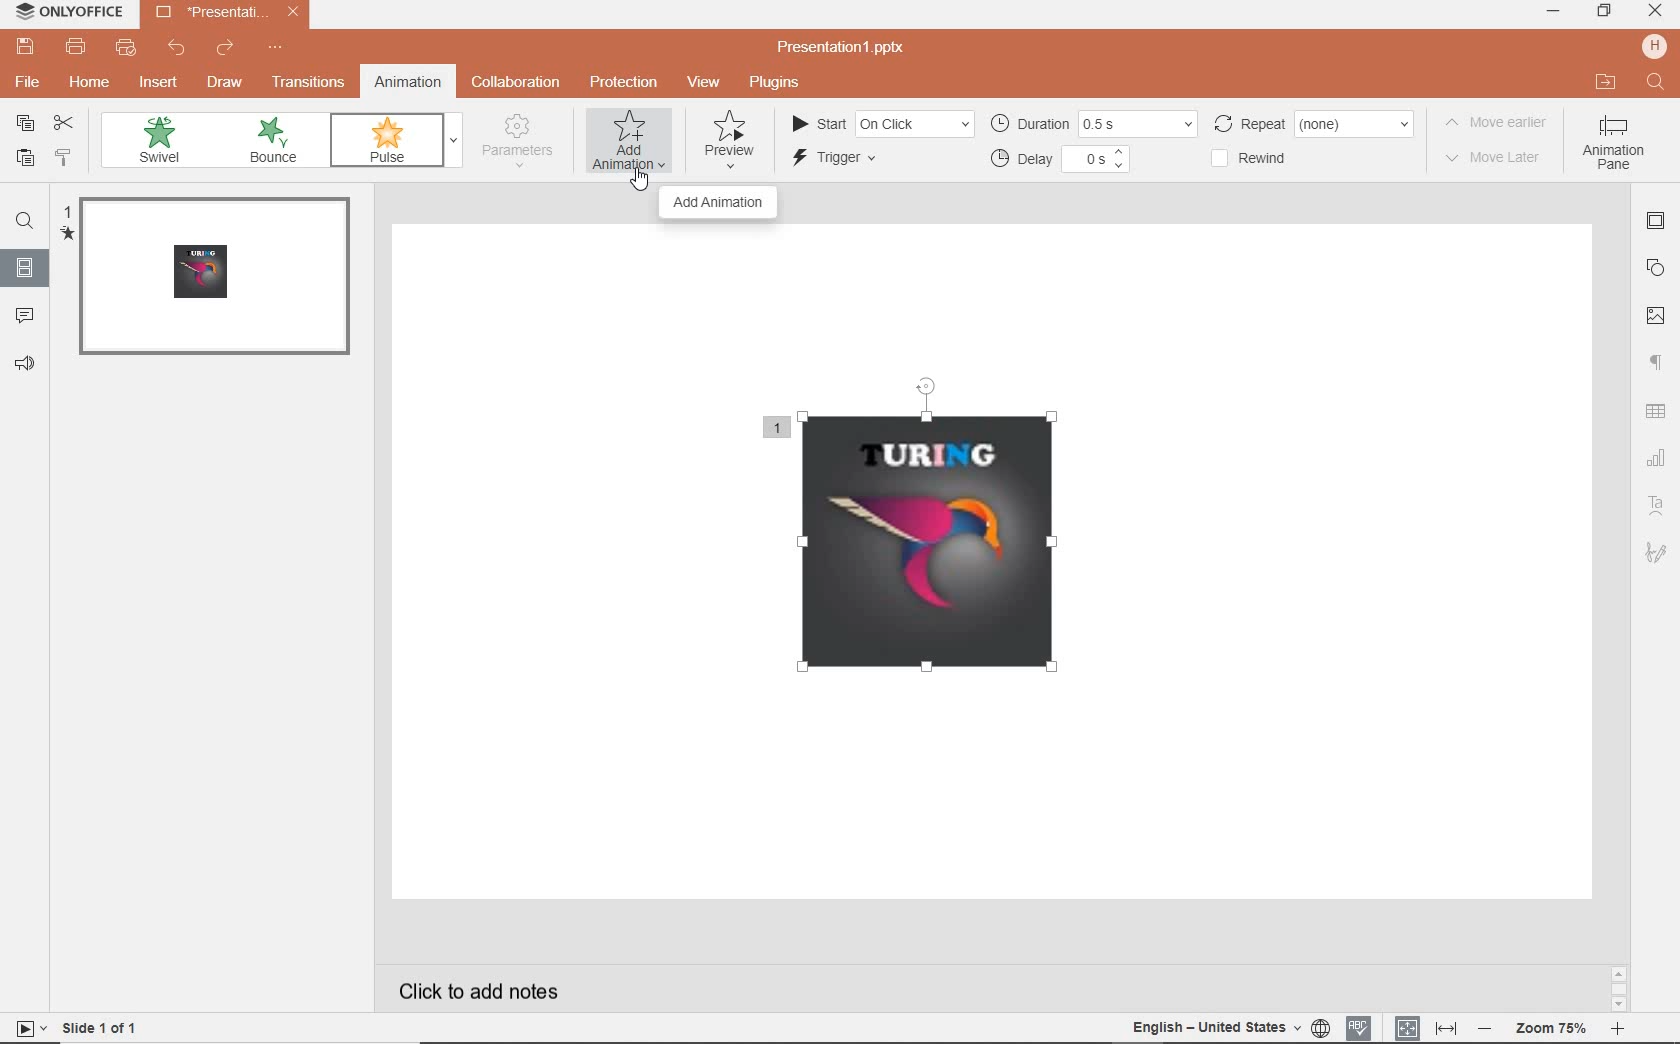  What do you see at coordinates (227, 11) in the screenshot?
I see `presentation name` at bounding box center [227, 11].